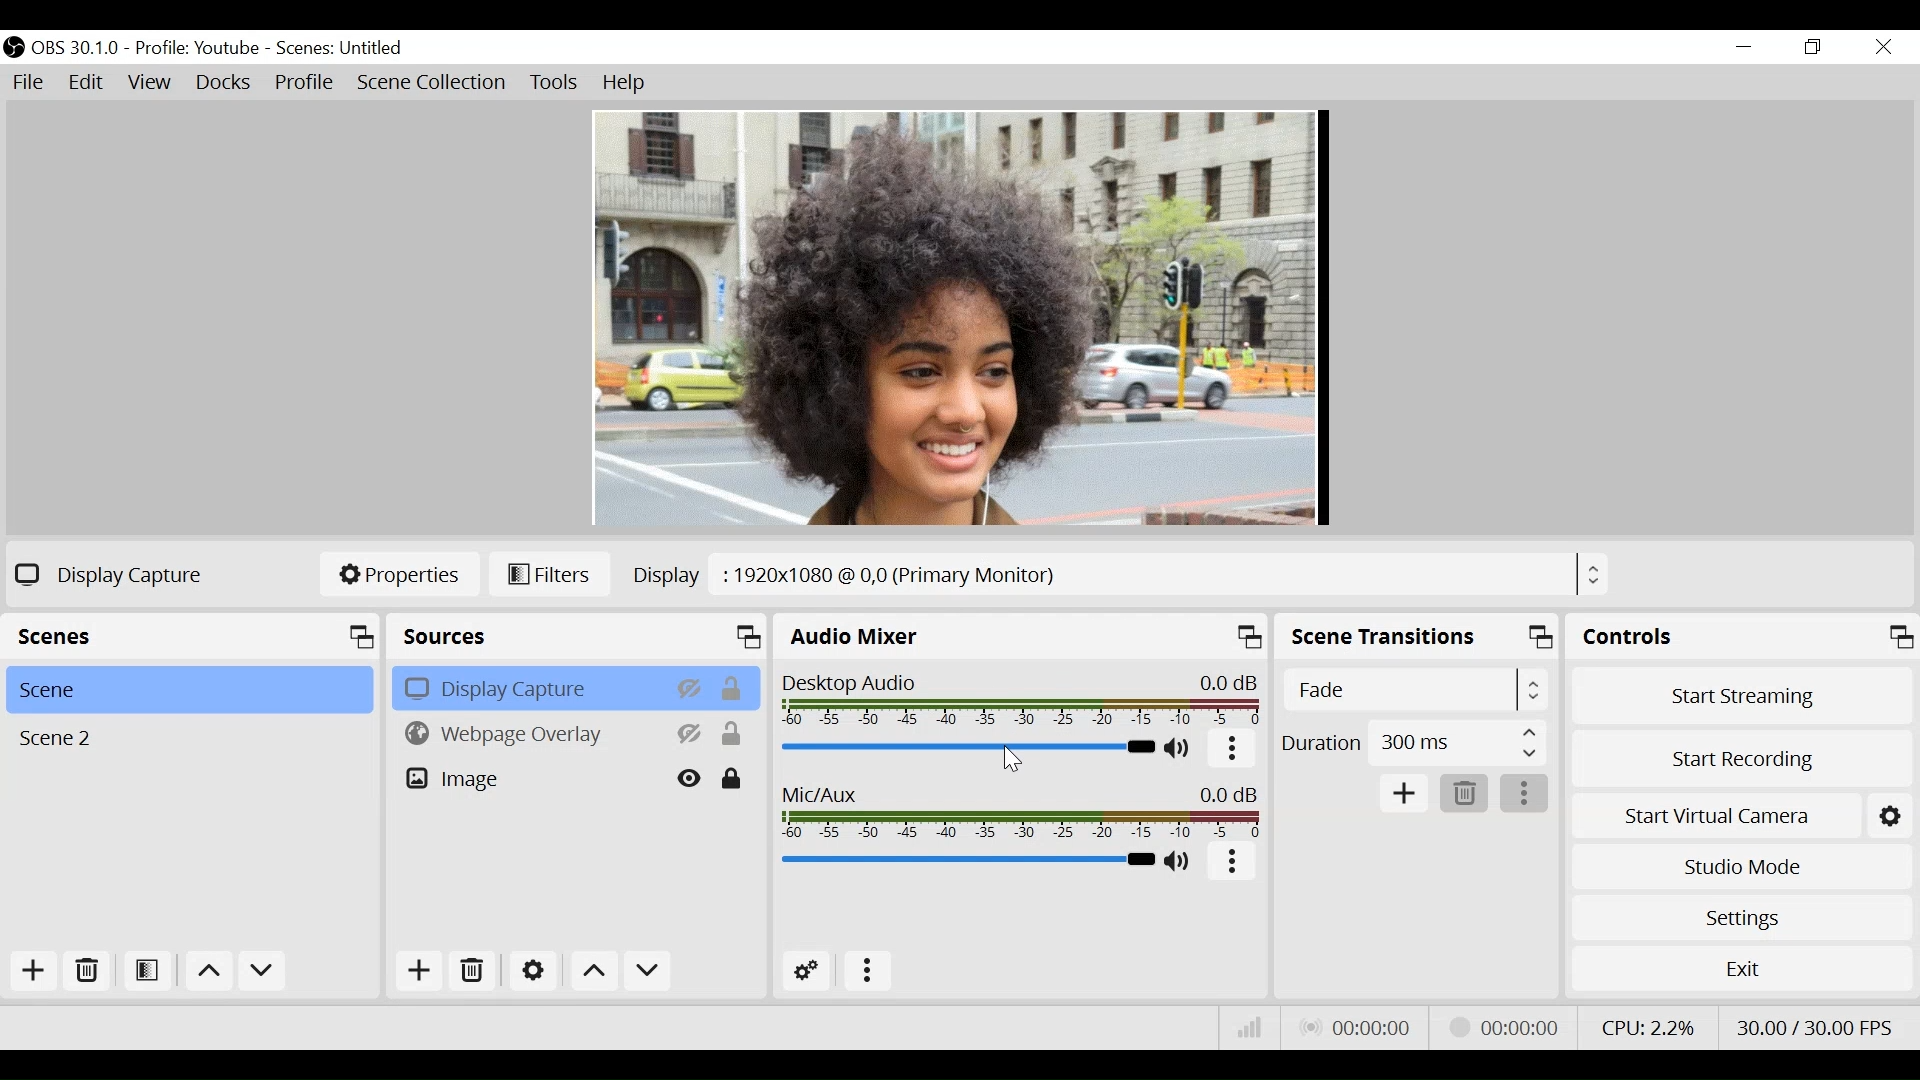 The height and width of the screenshot is (1080, 1920). What do you see at coordinates (575, 637) in the screenshot?
I see `Source` at bounding box center [575, 637].